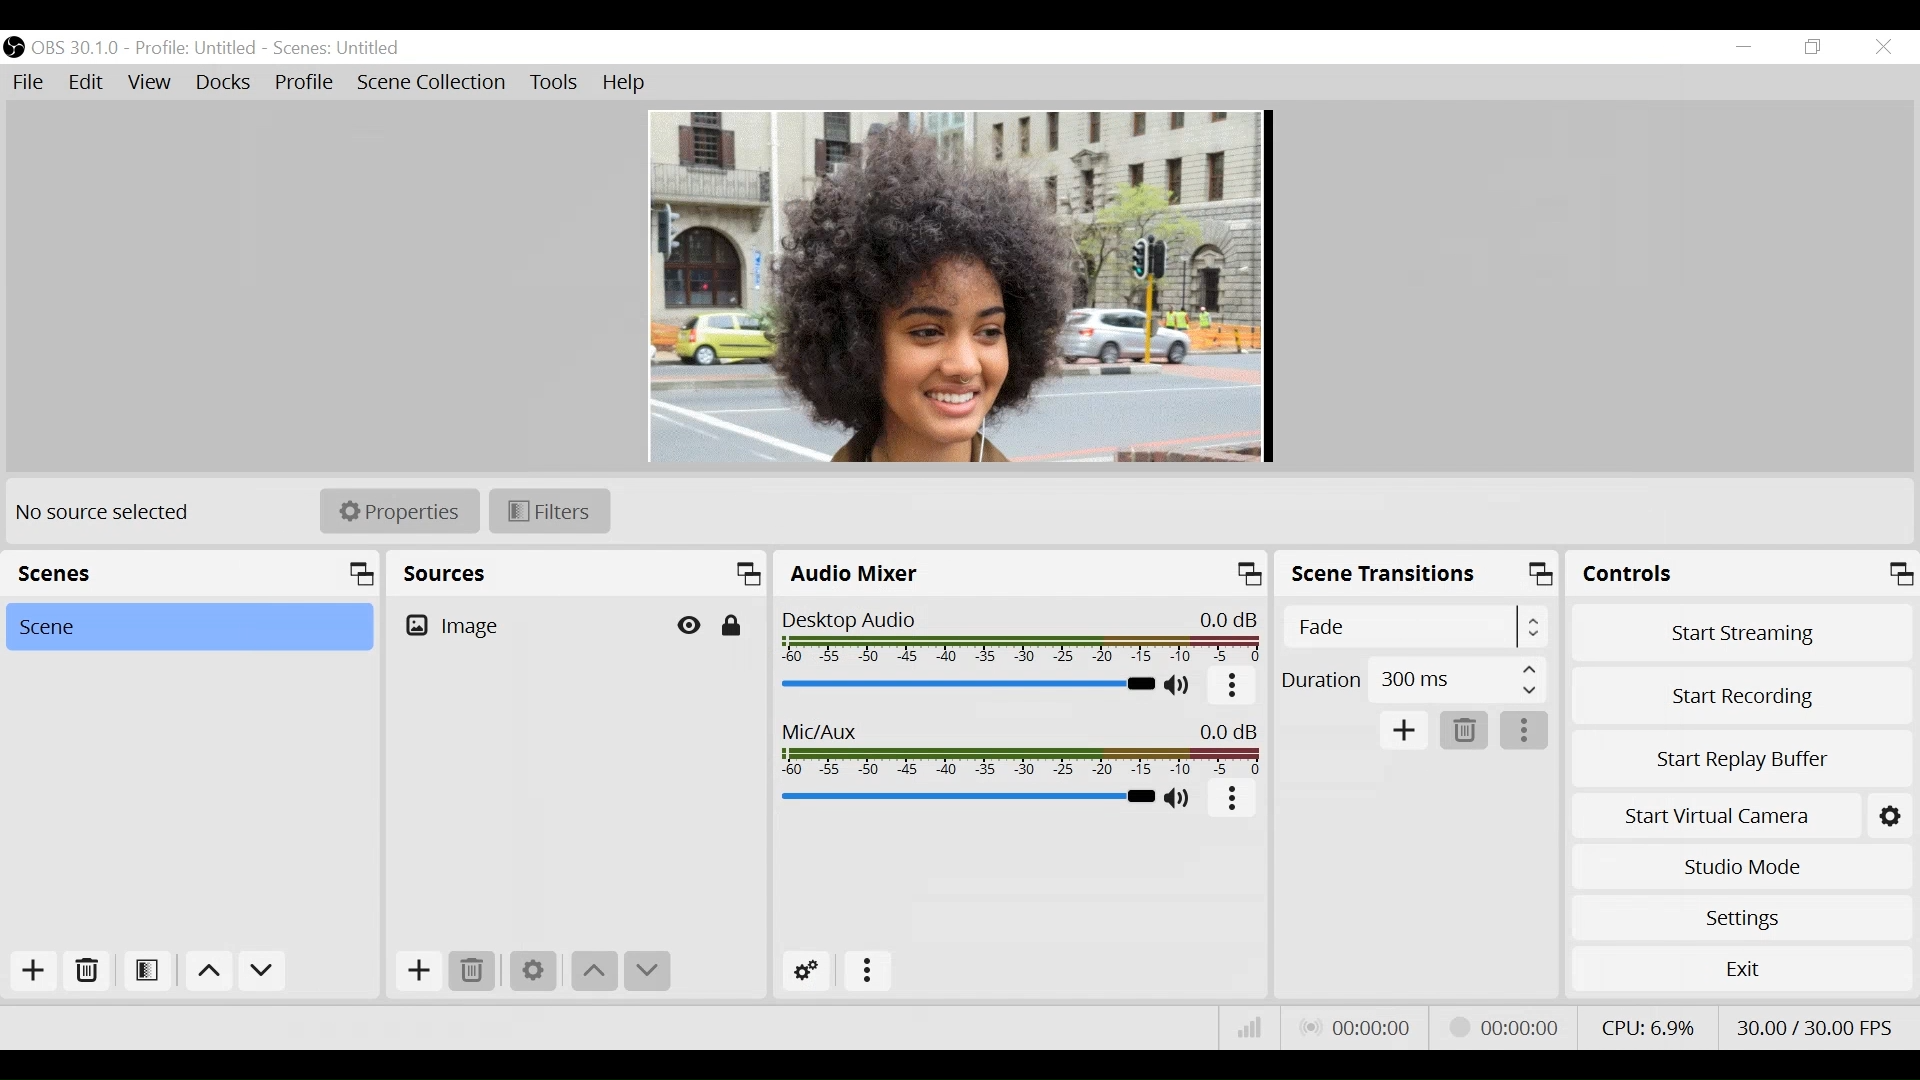 This screenshot has width=1920, height=1080. Describe the element at coordinates (87, 83) in the screenshot. I see `Edit` at that location.